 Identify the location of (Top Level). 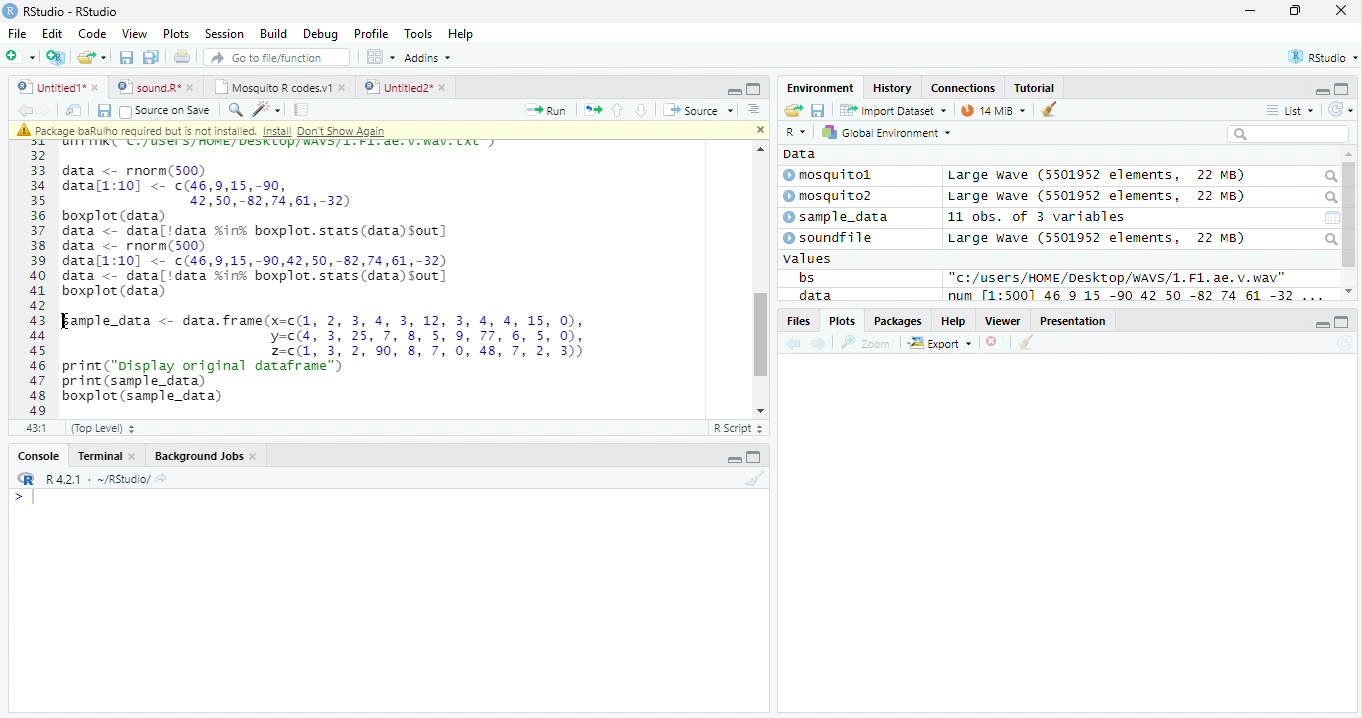
(103, 429).